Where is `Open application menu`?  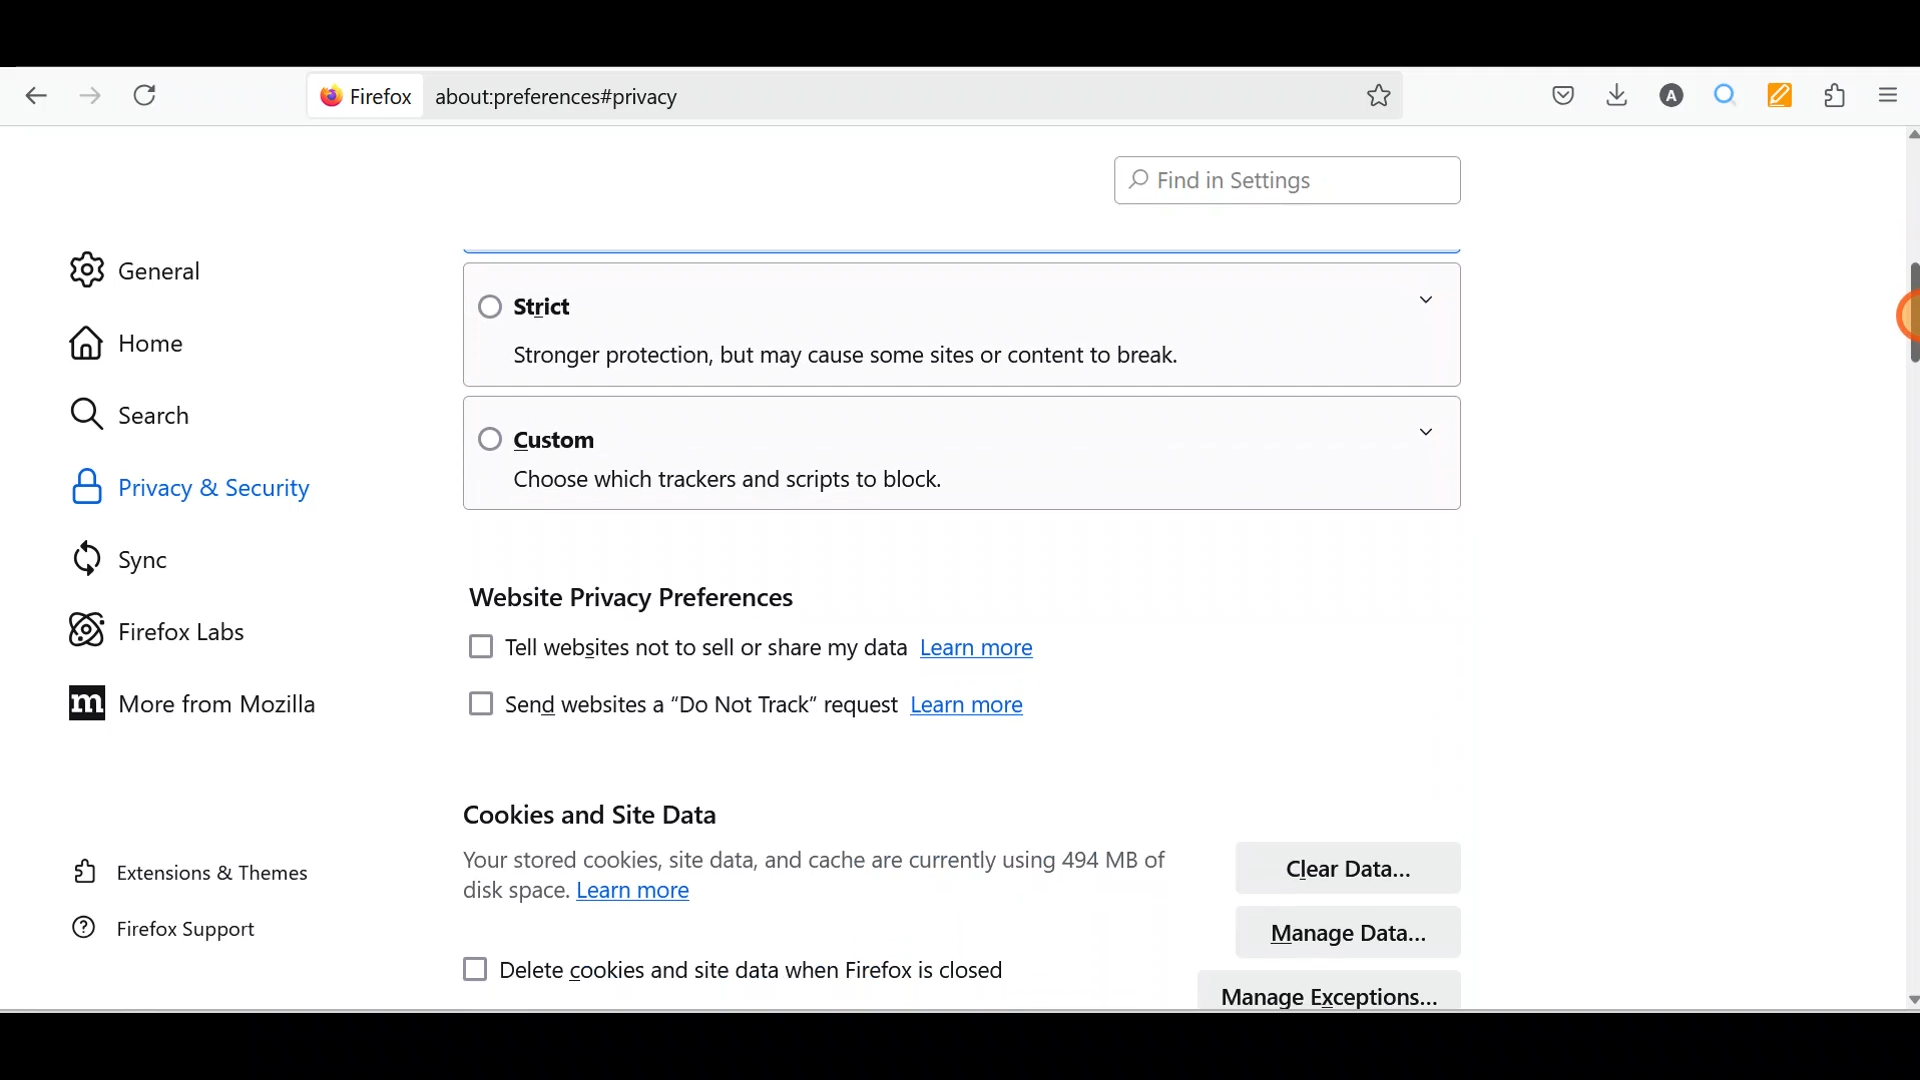
Open application menu is located at coordinates (1894, 96).